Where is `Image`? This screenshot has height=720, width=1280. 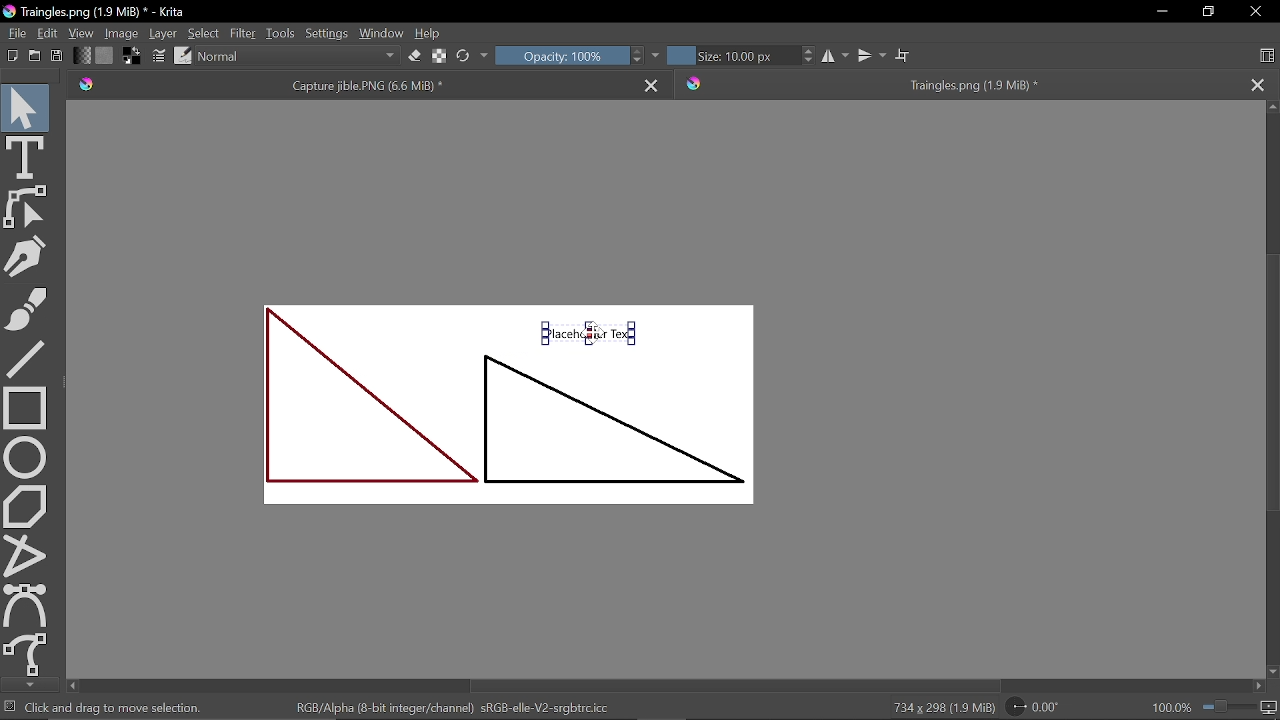 Image is located at coordinates (123, 33).